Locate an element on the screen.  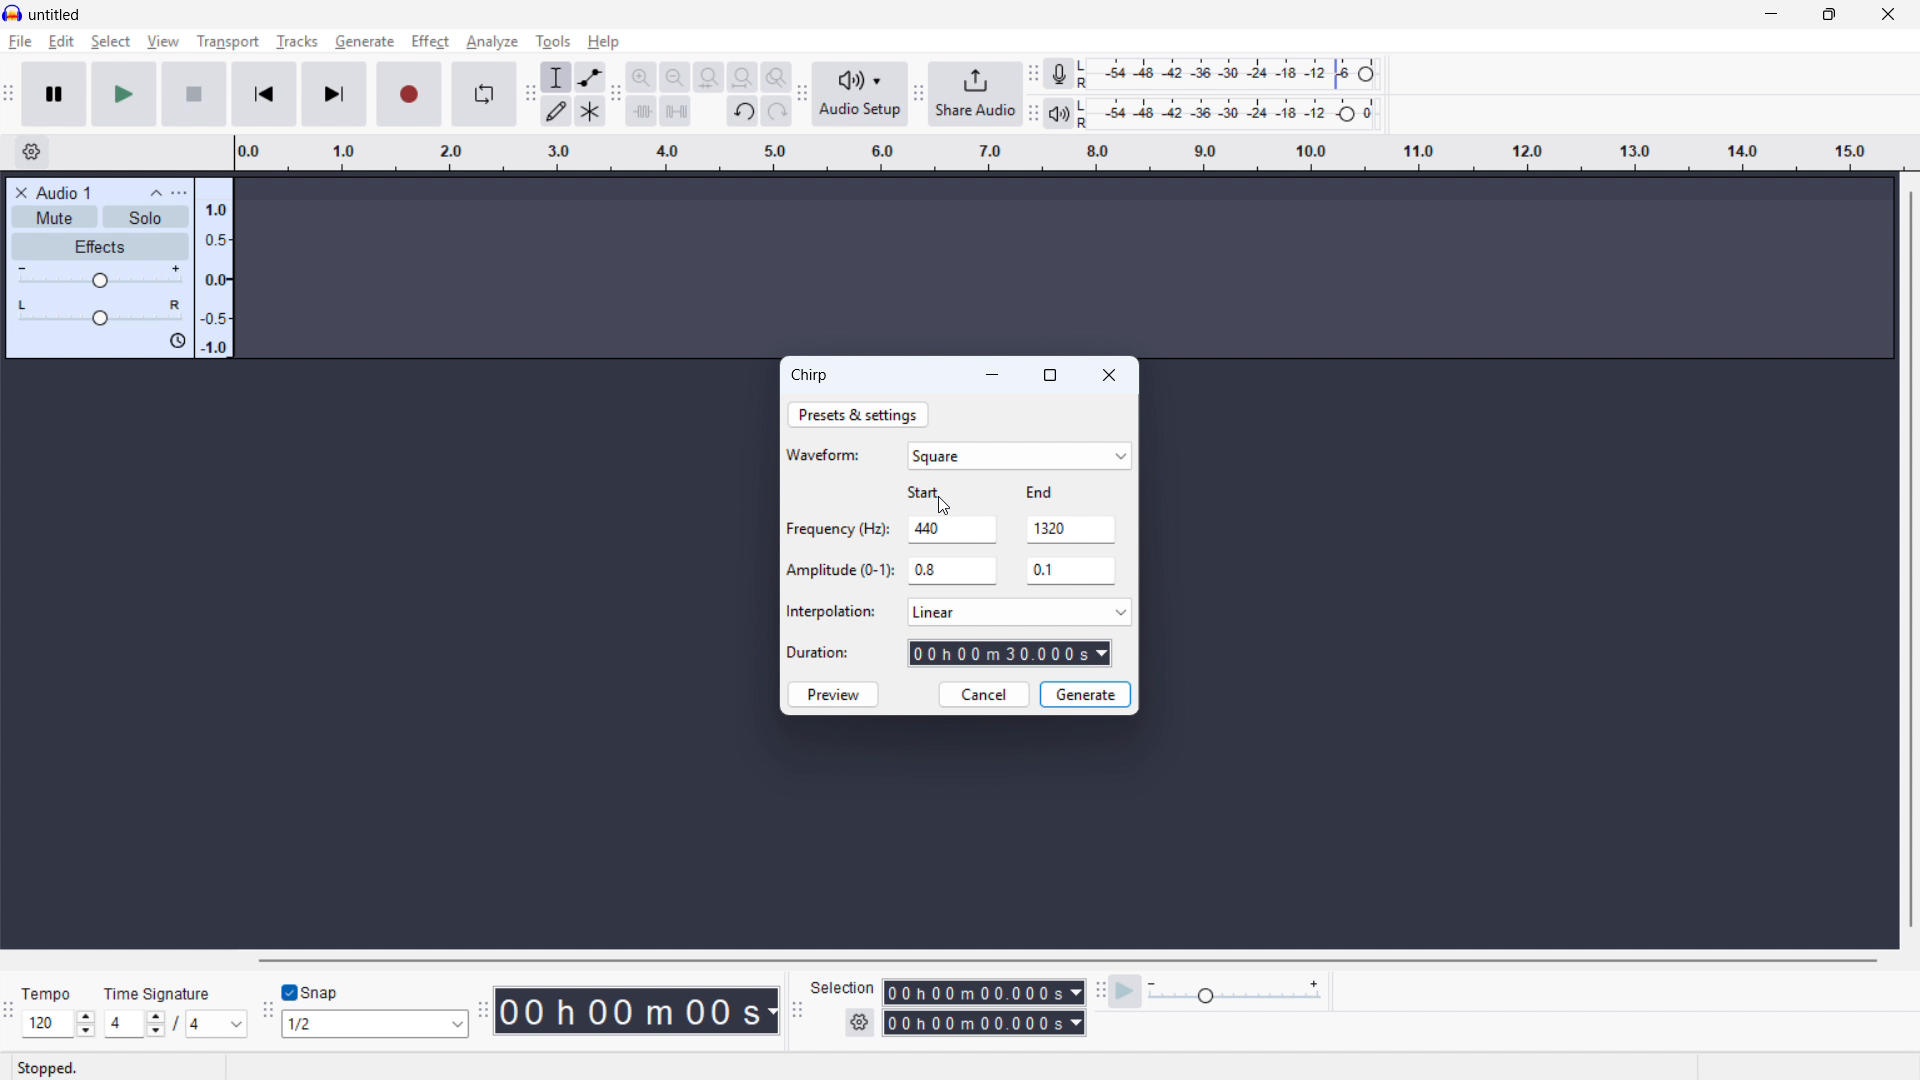
Frequency (Hz) is located at coordinates (838, 528).